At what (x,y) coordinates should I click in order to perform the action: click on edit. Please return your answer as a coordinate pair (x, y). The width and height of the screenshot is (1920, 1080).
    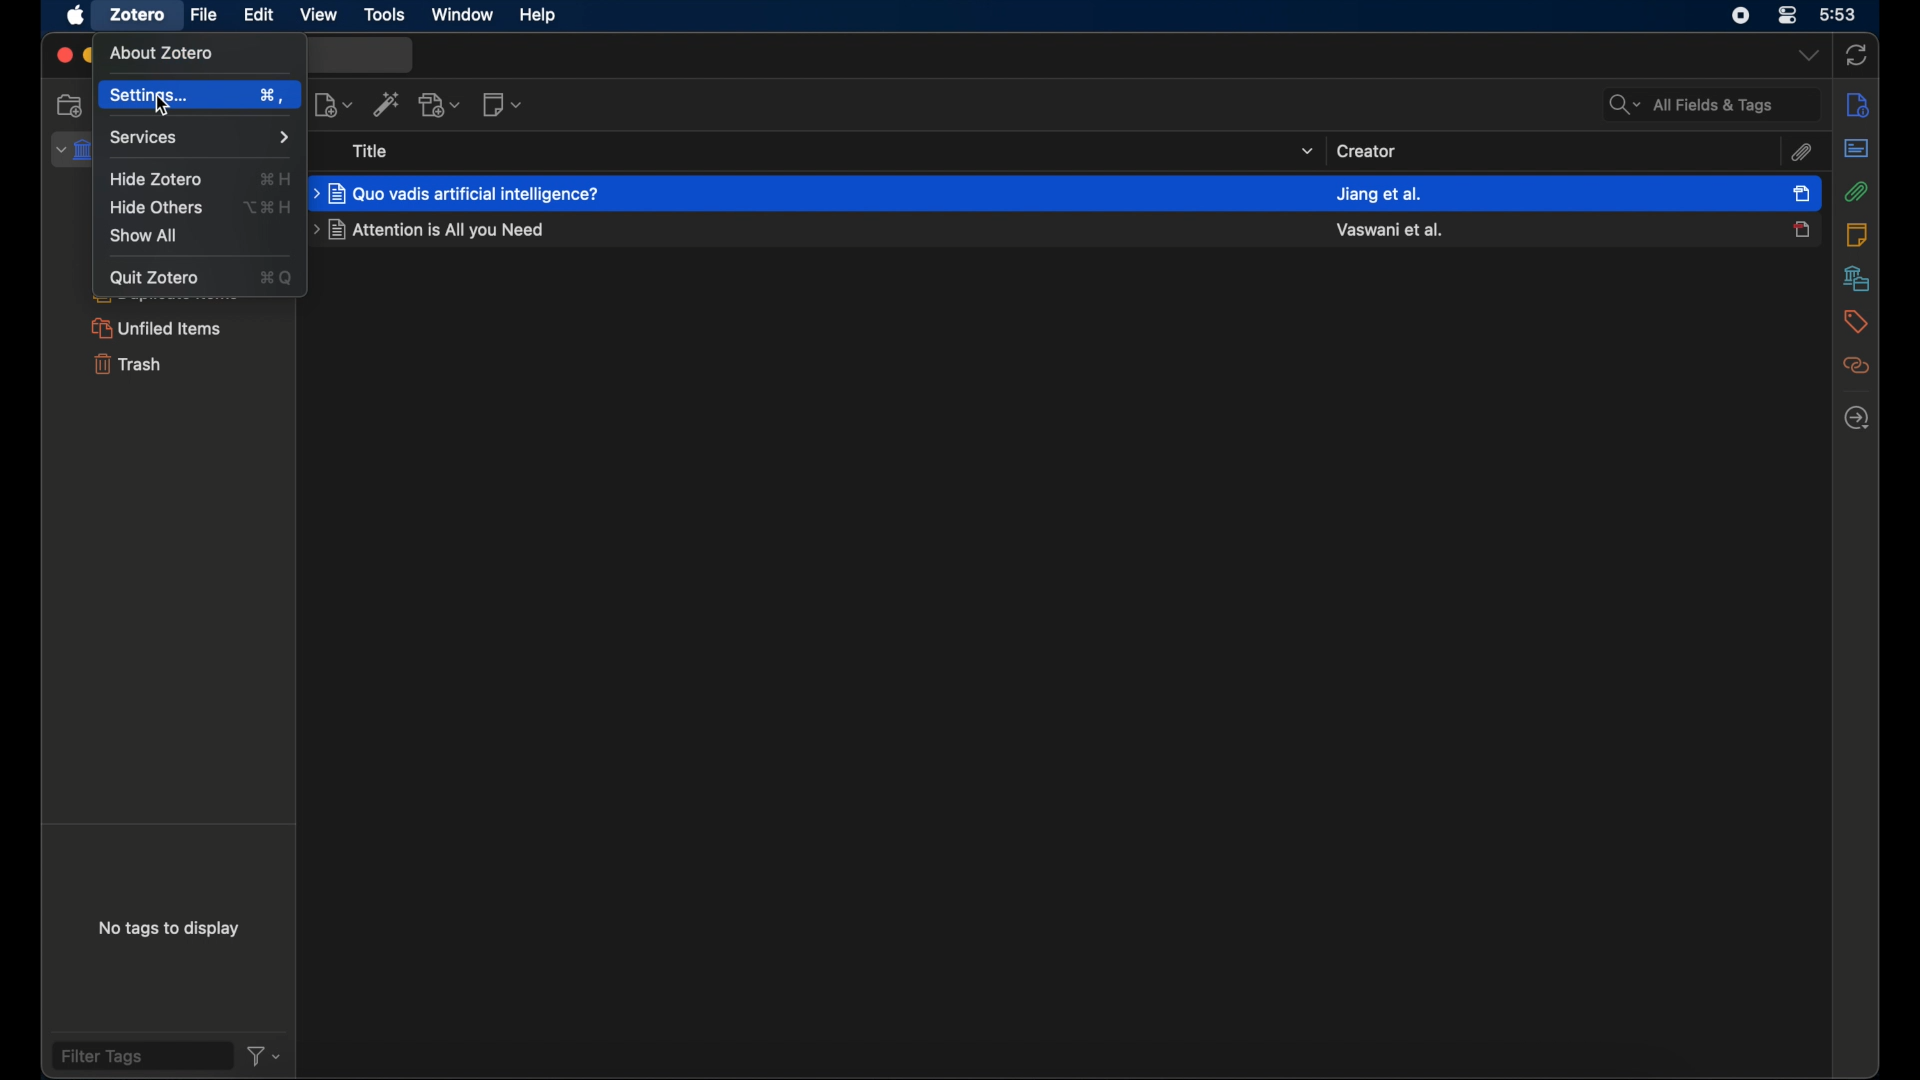
    Looking at the image, I should click on (259, 14).